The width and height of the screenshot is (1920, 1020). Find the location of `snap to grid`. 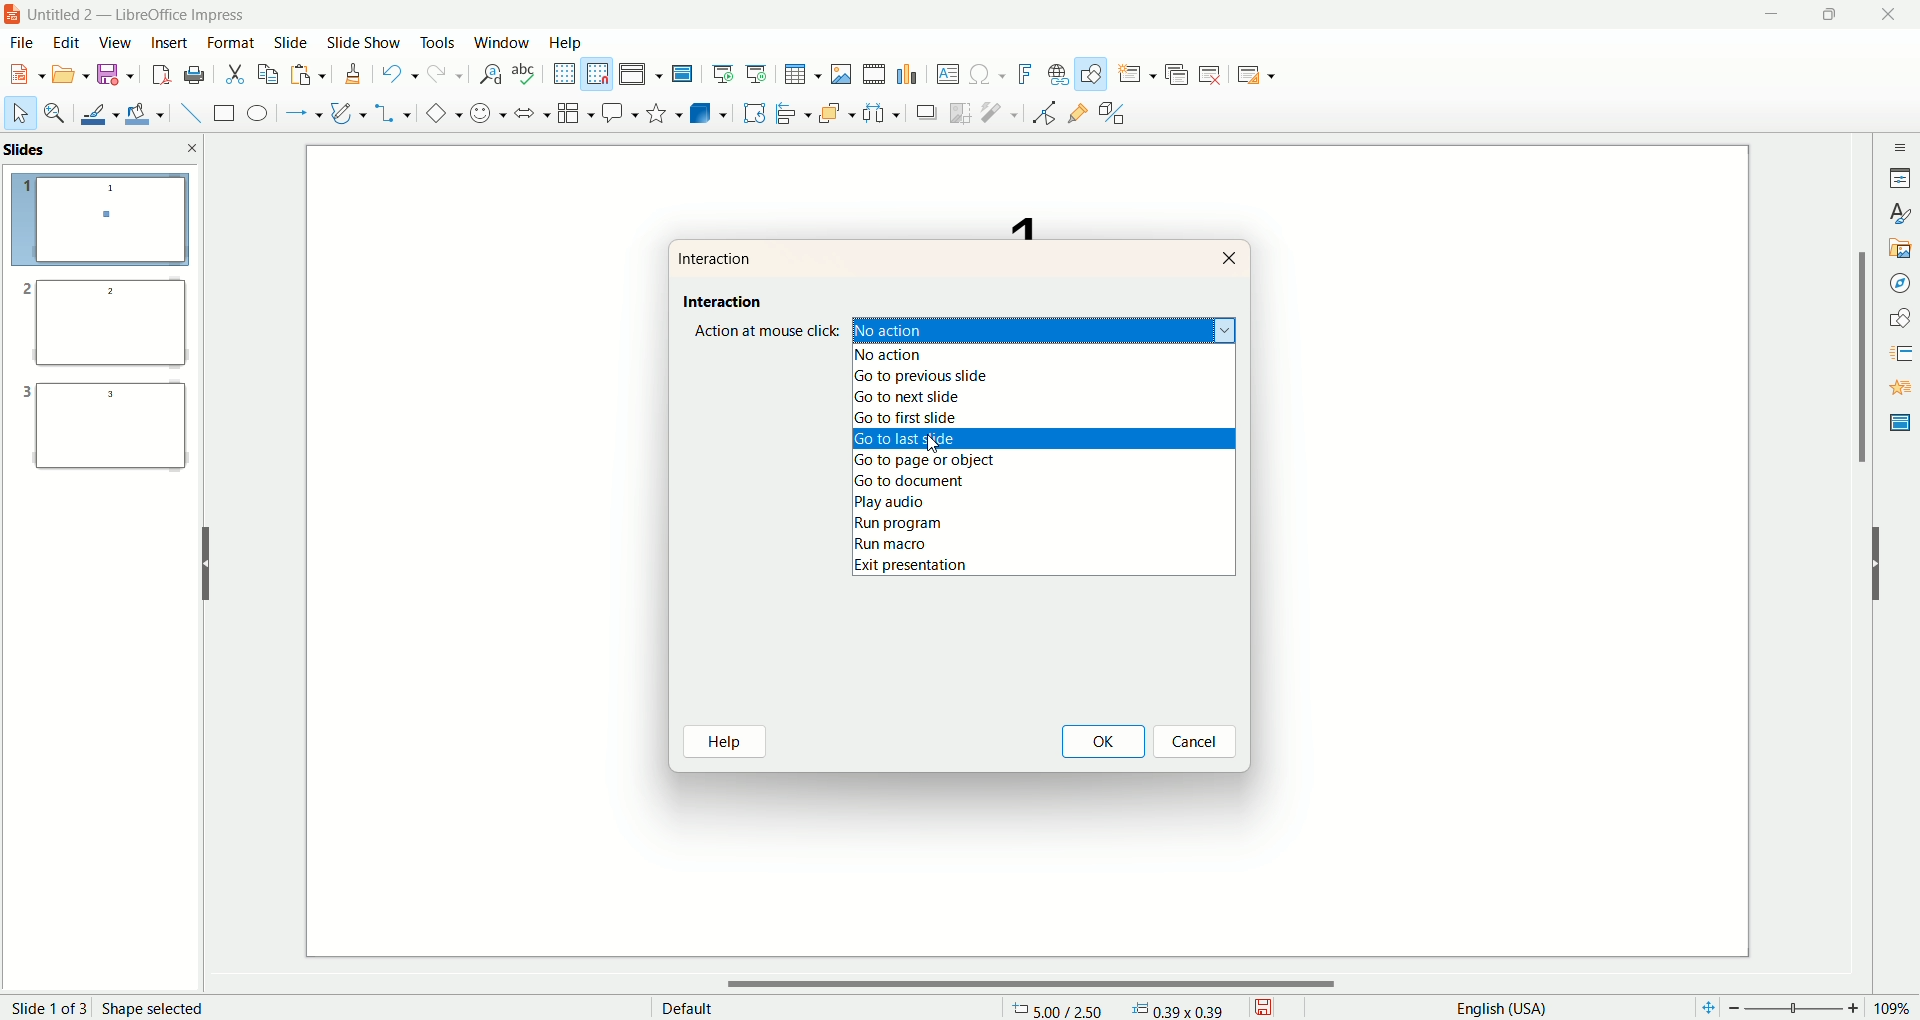

snap to grid is located at coordinates (599, 74).